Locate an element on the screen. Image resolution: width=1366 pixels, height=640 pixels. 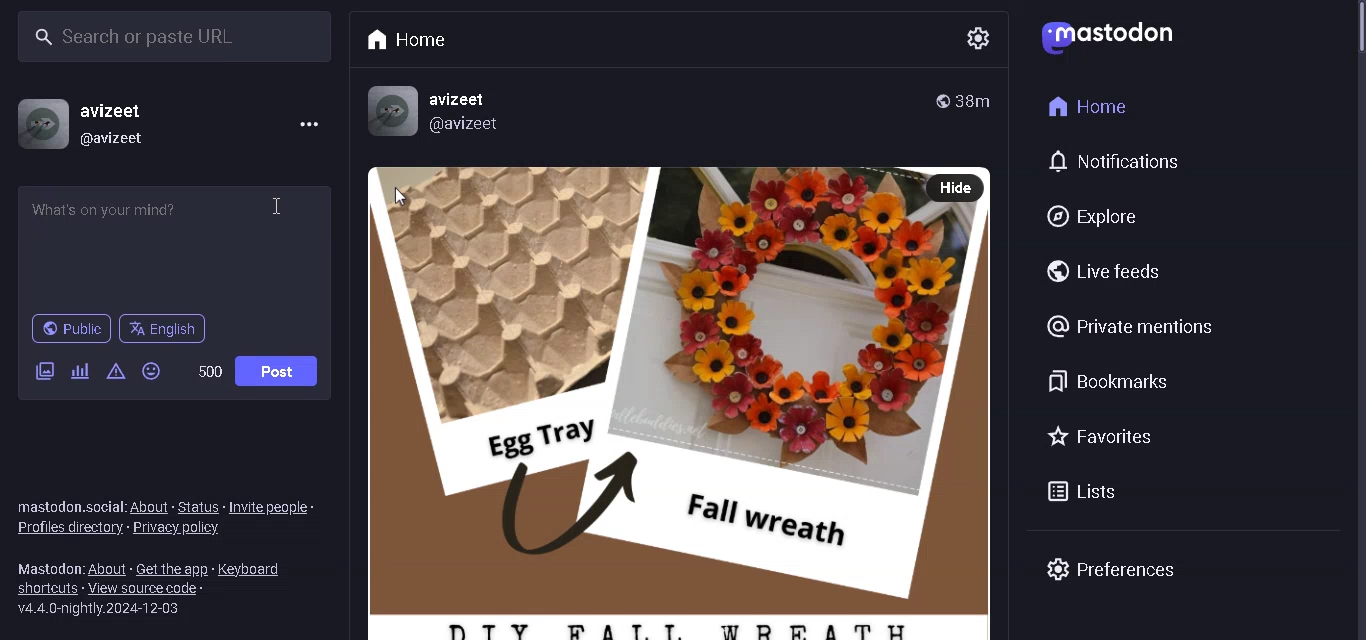
word limit is located at coordinates (212, 370).